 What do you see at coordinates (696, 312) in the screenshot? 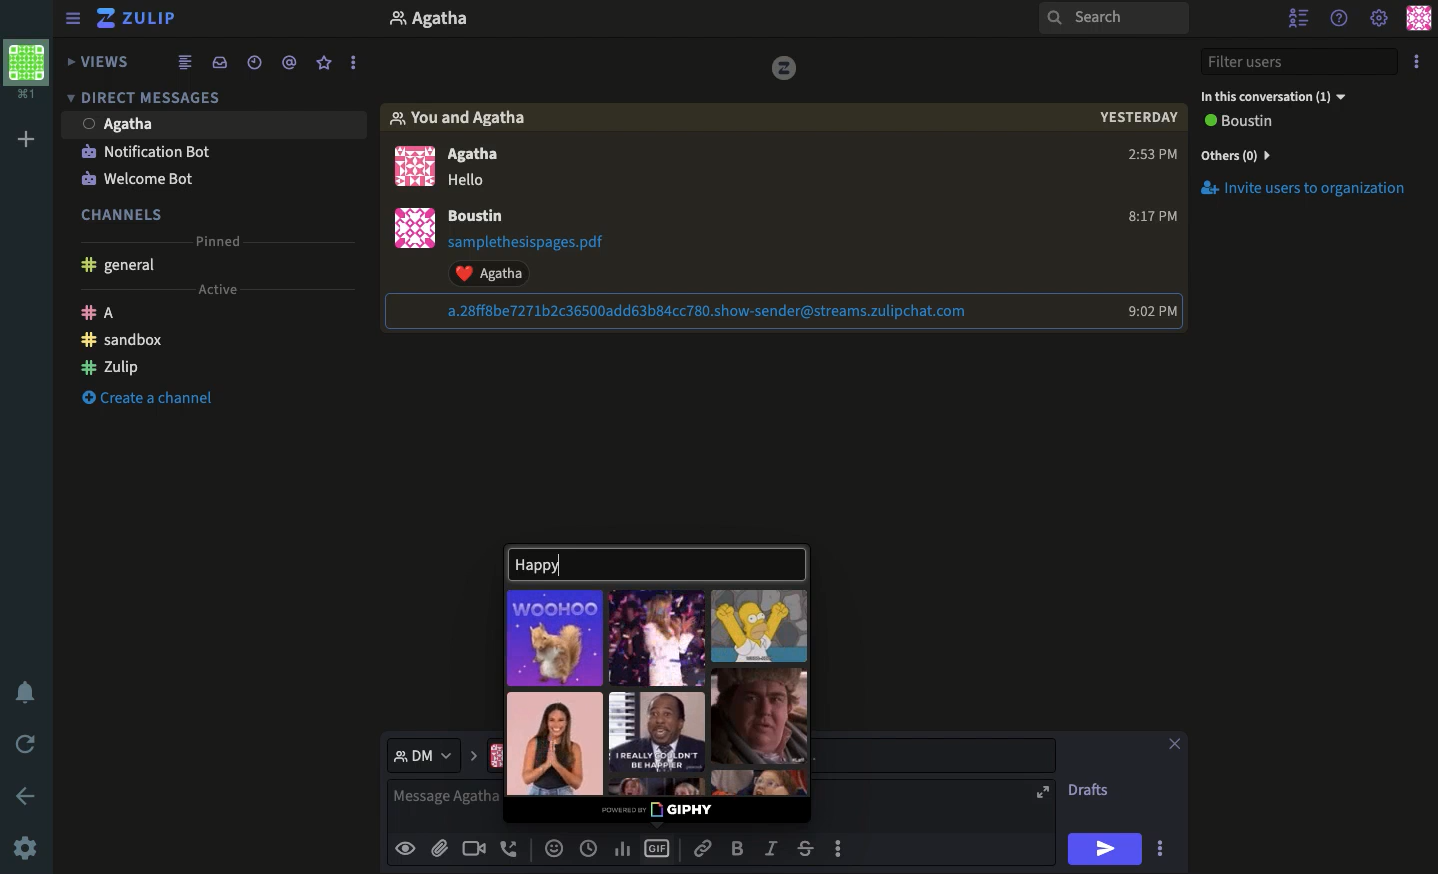
I see `Attachment` at bounding box center [696, 312].